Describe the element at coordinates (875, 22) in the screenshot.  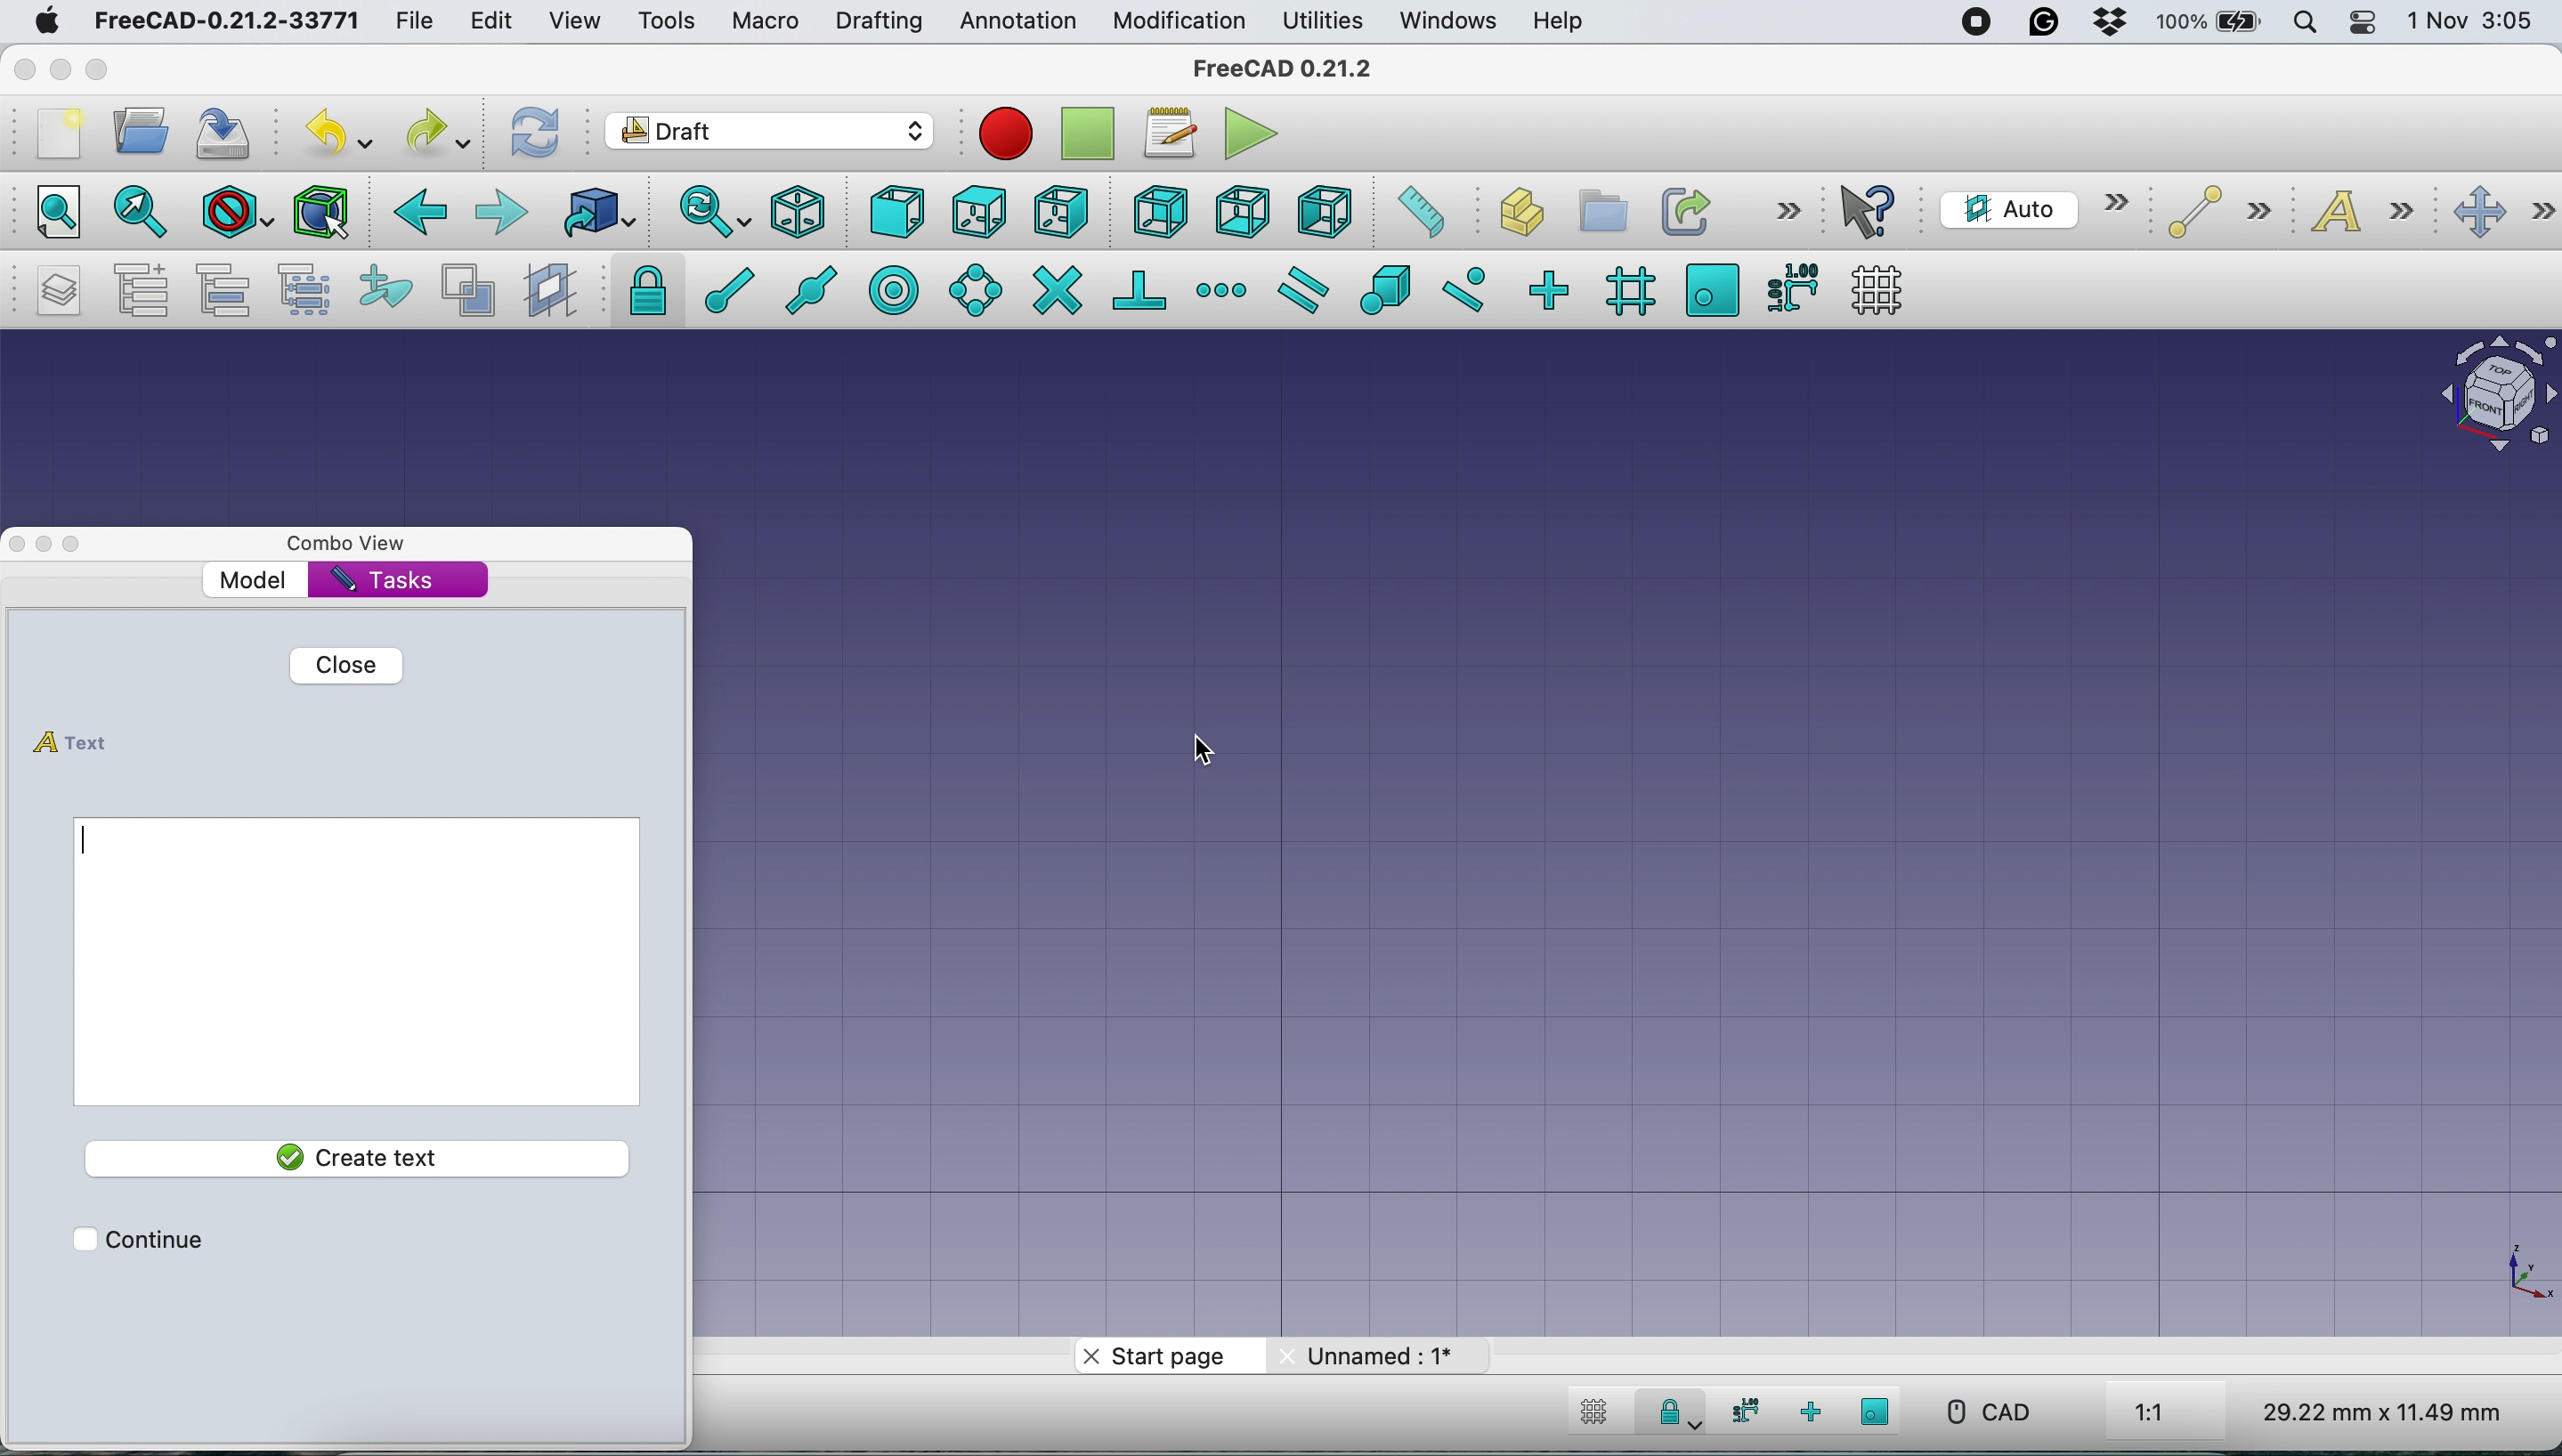
I see `drafting` at that location.